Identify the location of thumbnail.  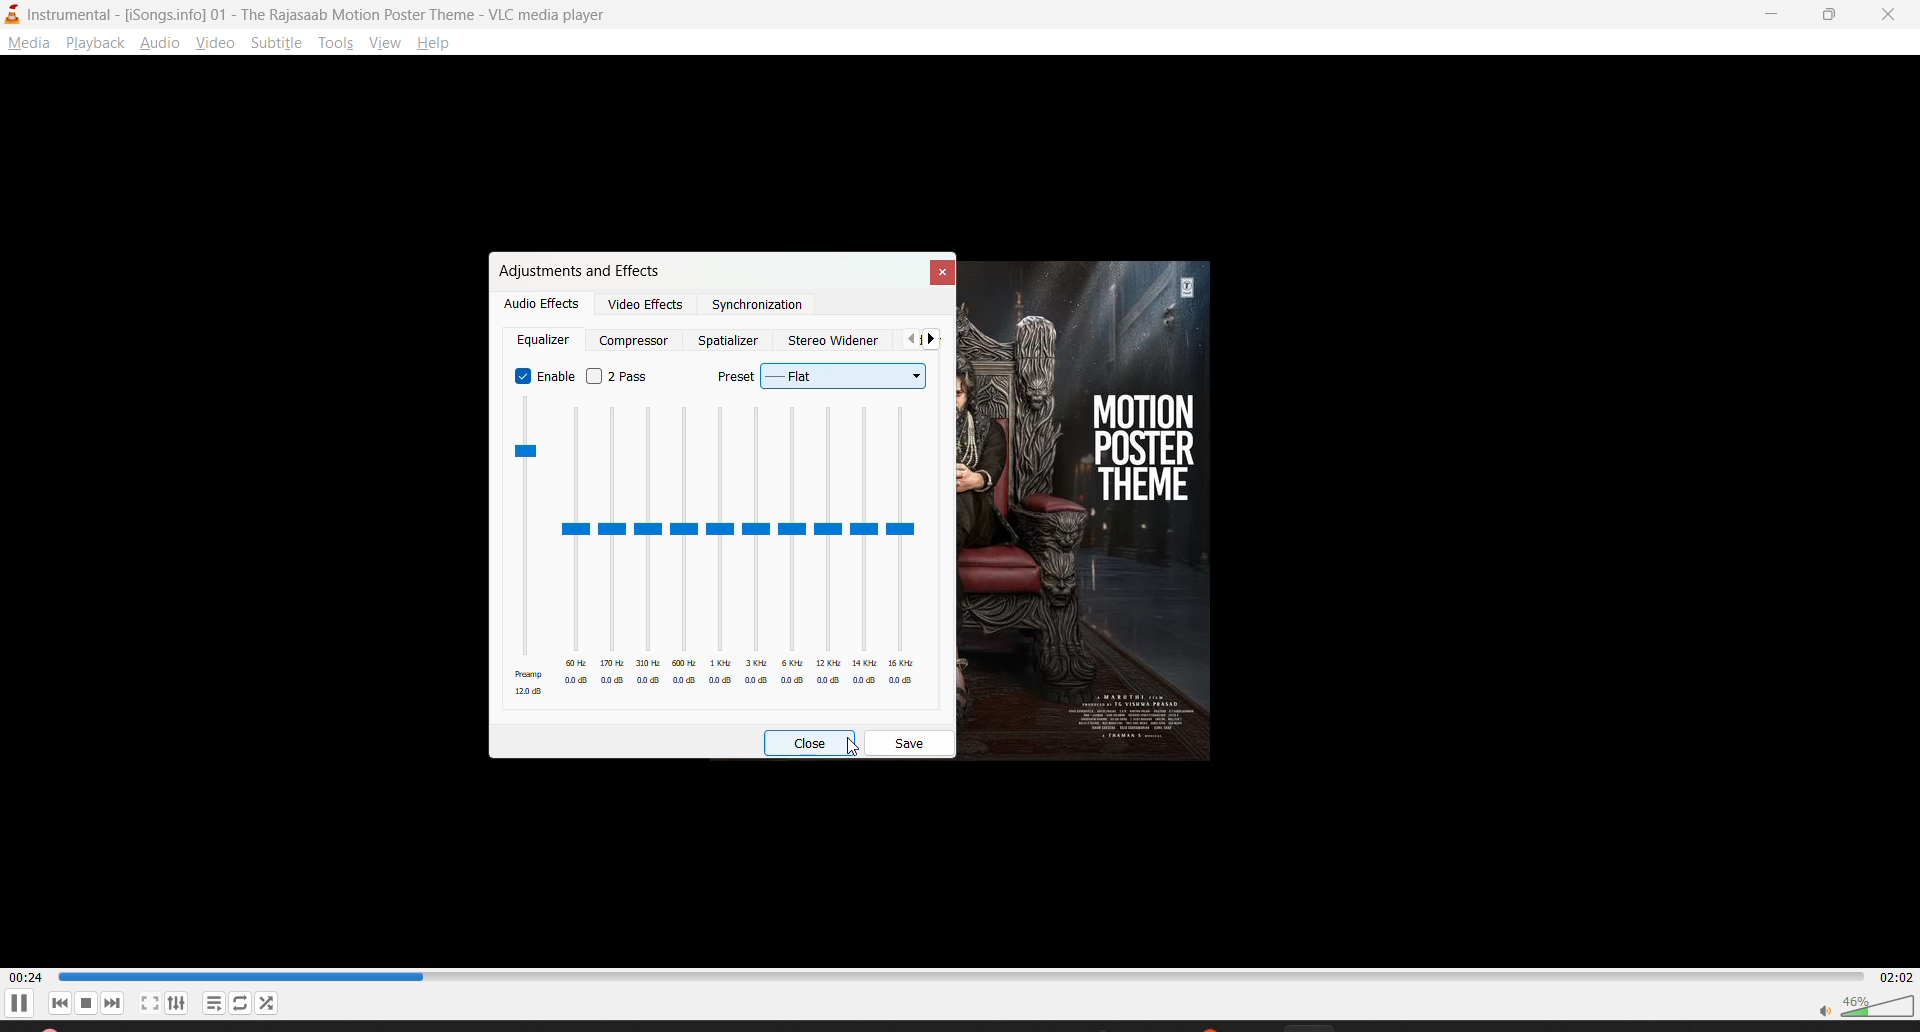
(1116, 506).